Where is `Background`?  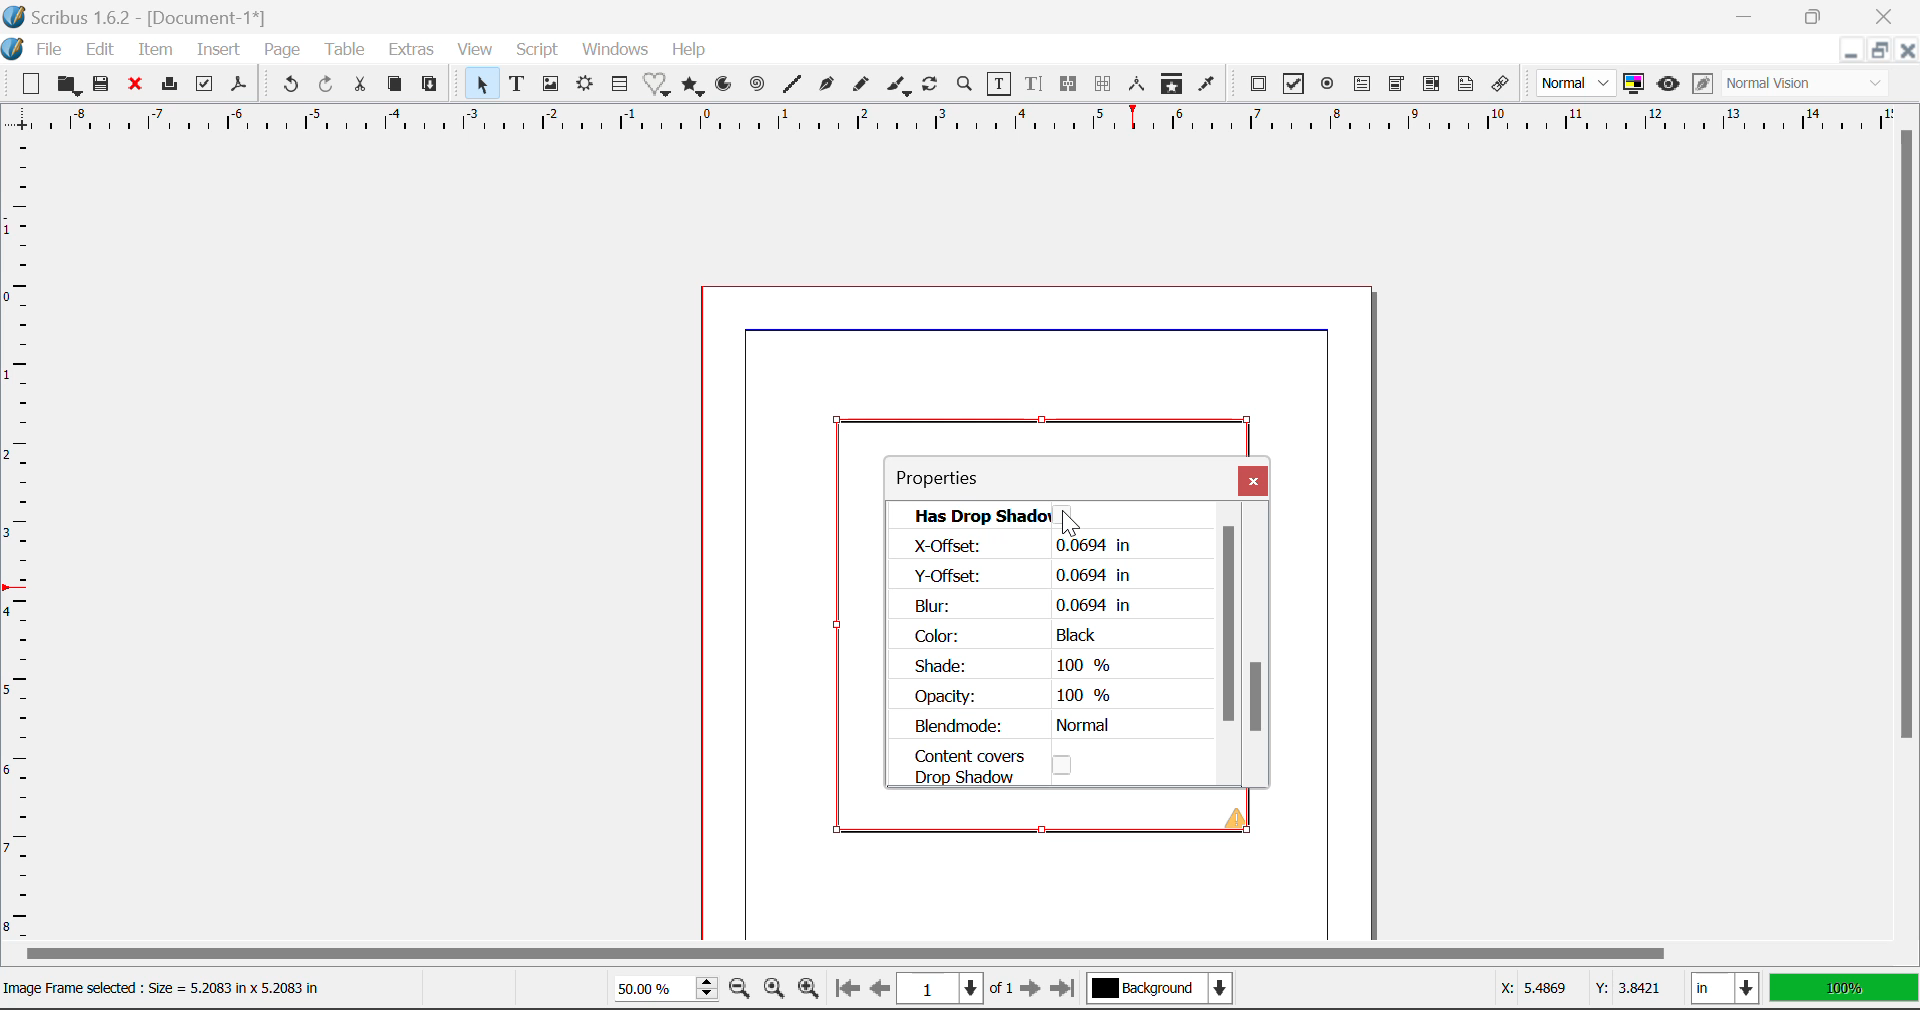 Background is located at coordinates (1164, 990).